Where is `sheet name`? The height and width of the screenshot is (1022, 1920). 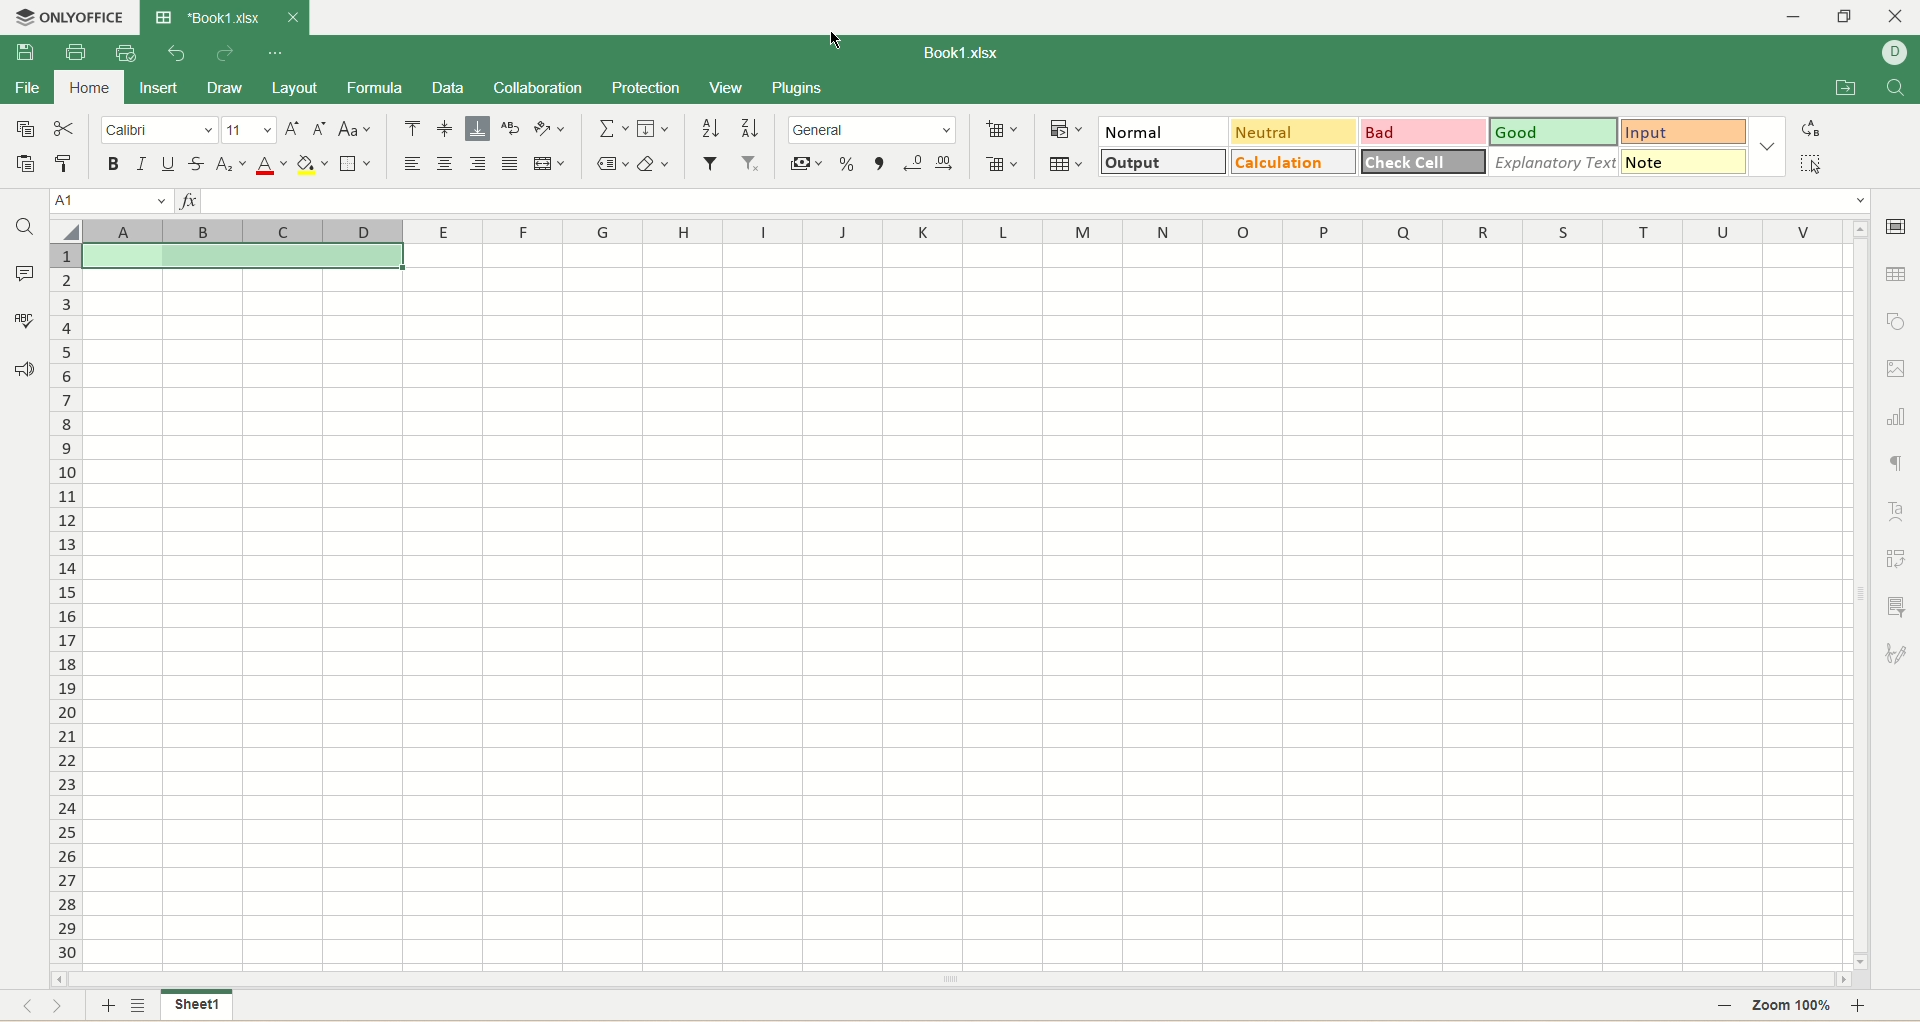 sheet name is located at coordinates (195, 1005).